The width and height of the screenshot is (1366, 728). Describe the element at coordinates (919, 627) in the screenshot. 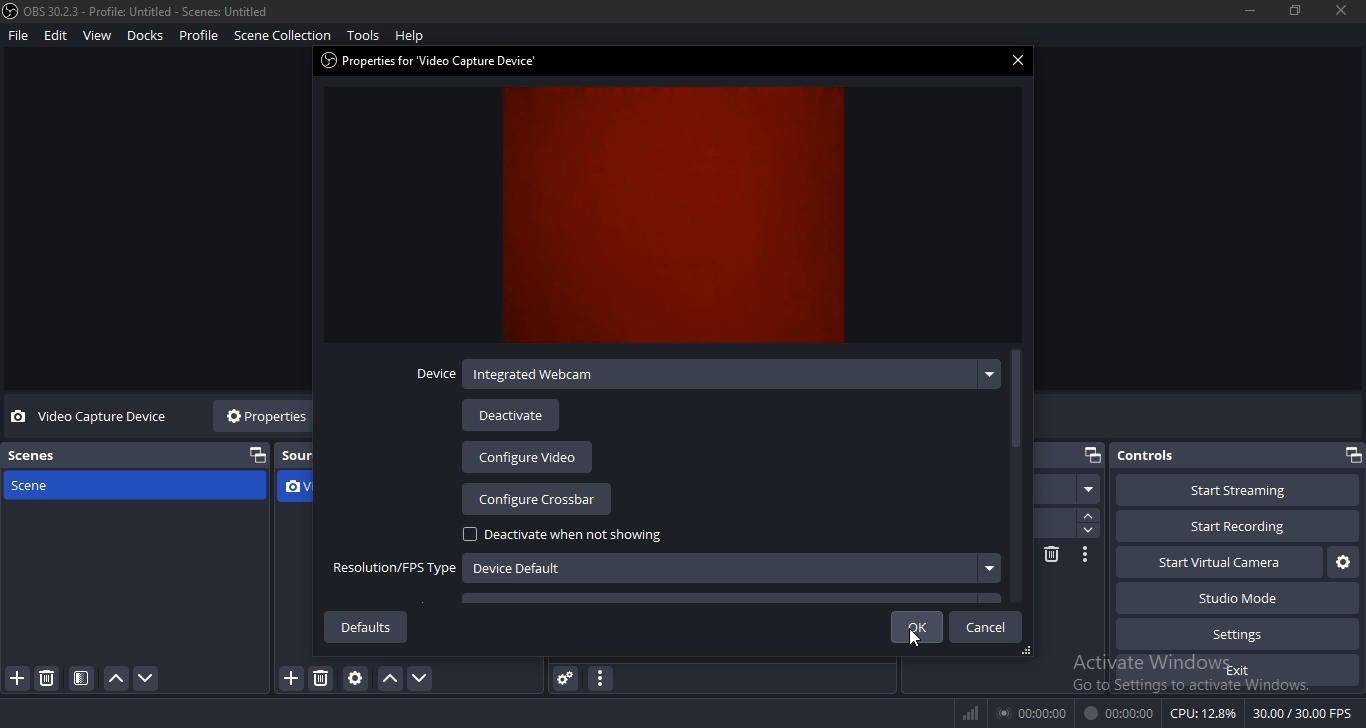

I see `ok` at that location.